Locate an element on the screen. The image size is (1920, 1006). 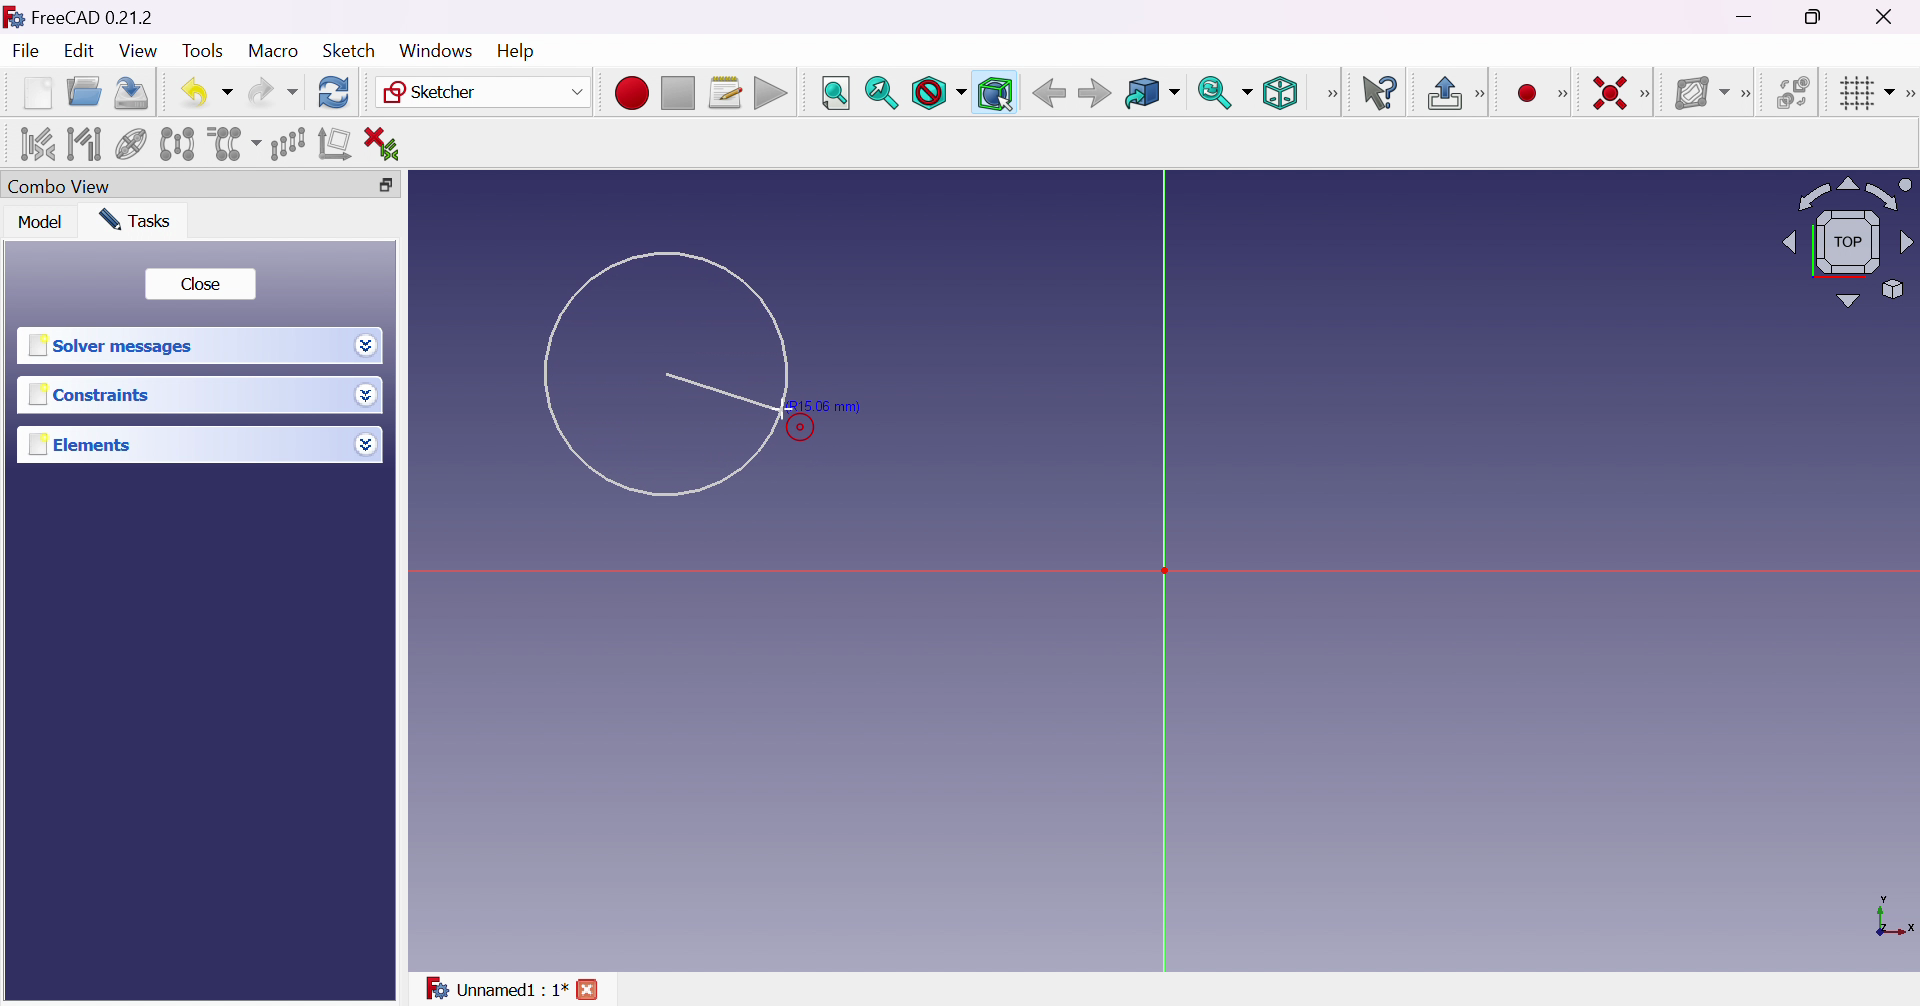
Forward is located at coordinates (1094, 95).